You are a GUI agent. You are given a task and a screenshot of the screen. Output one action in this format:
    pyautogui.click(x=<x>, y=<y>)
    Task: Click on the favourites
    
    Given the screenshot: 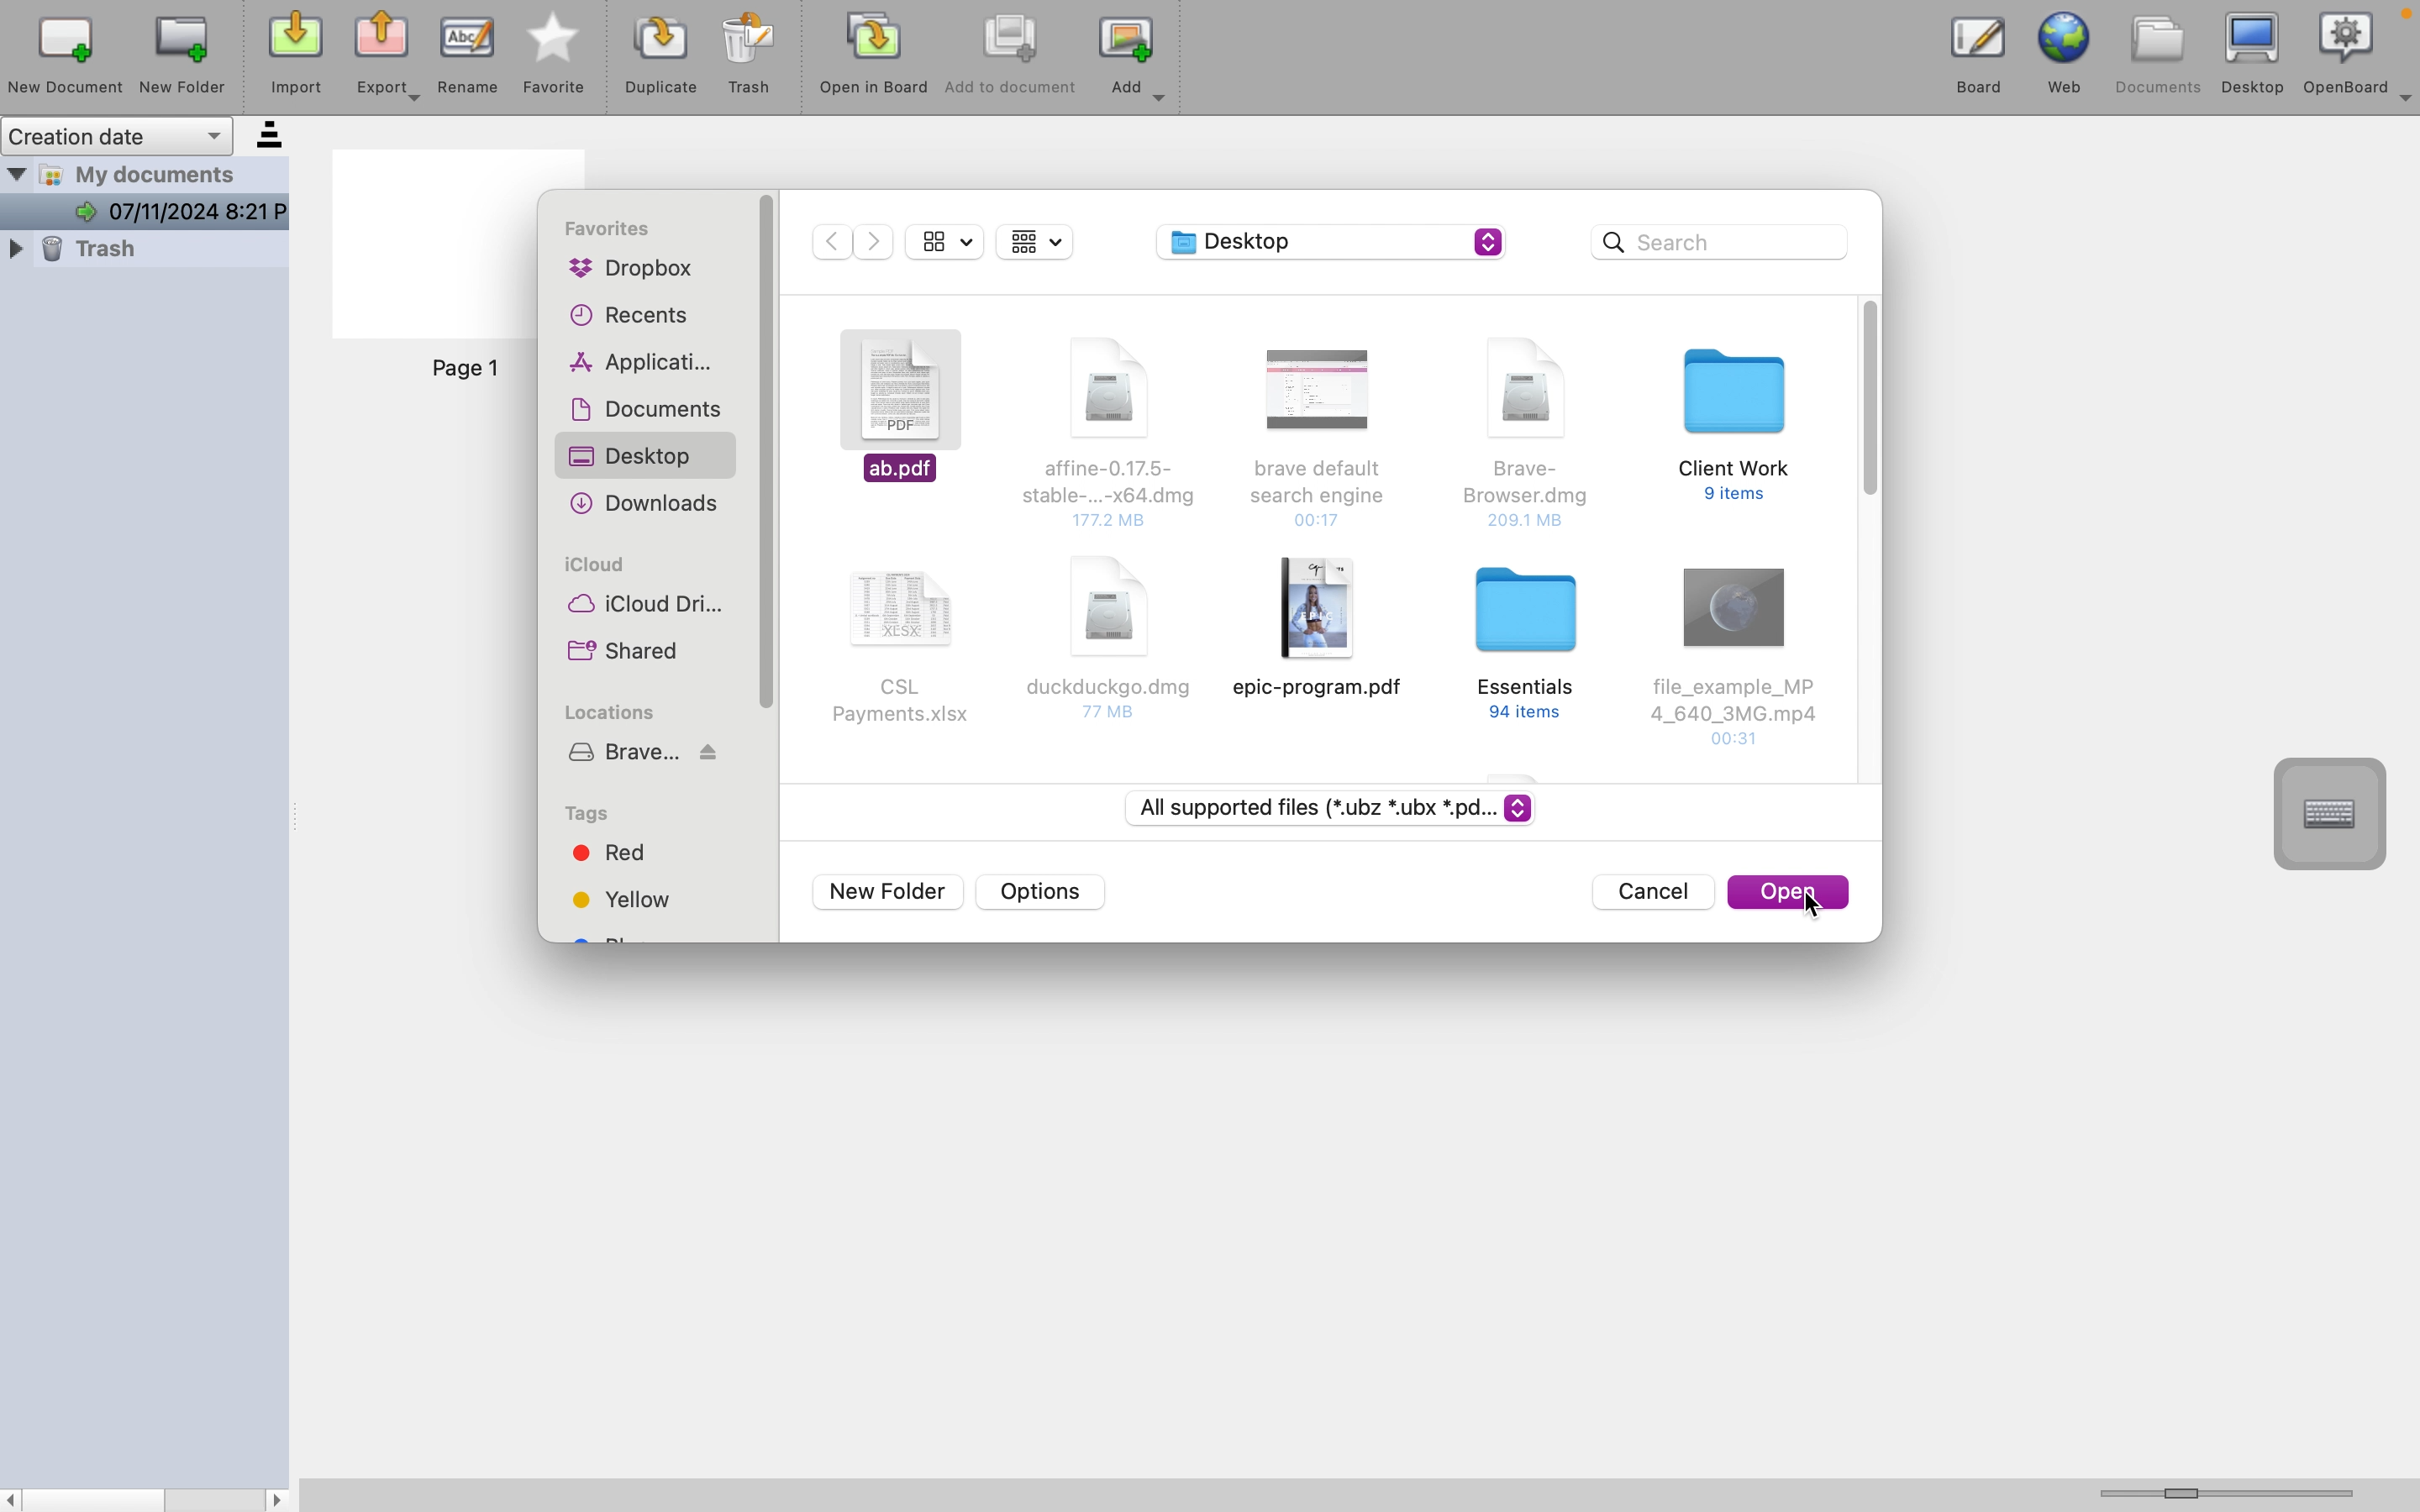 What is the action you would take?
    pyautogui.click(x=606, y=232)
    